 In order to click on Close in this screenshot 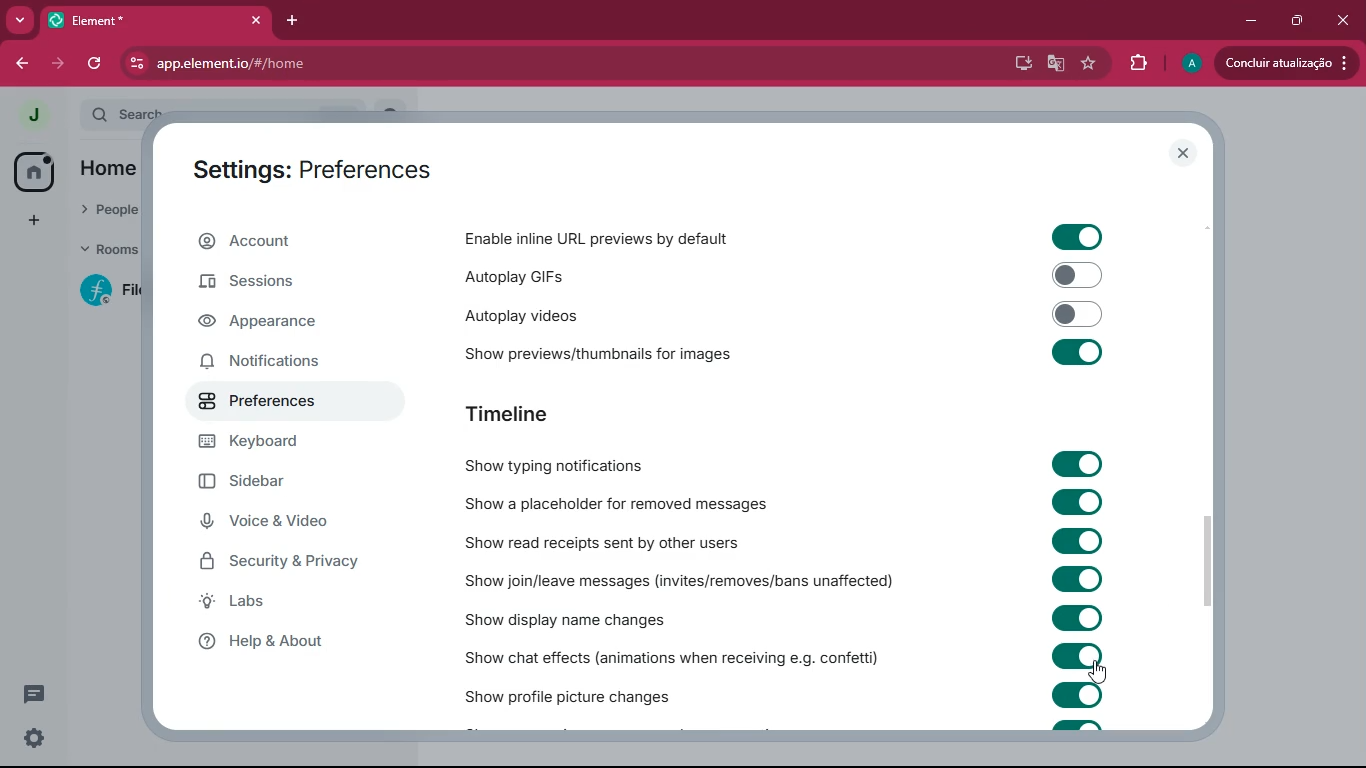, I will do `click(1342, 18)`.